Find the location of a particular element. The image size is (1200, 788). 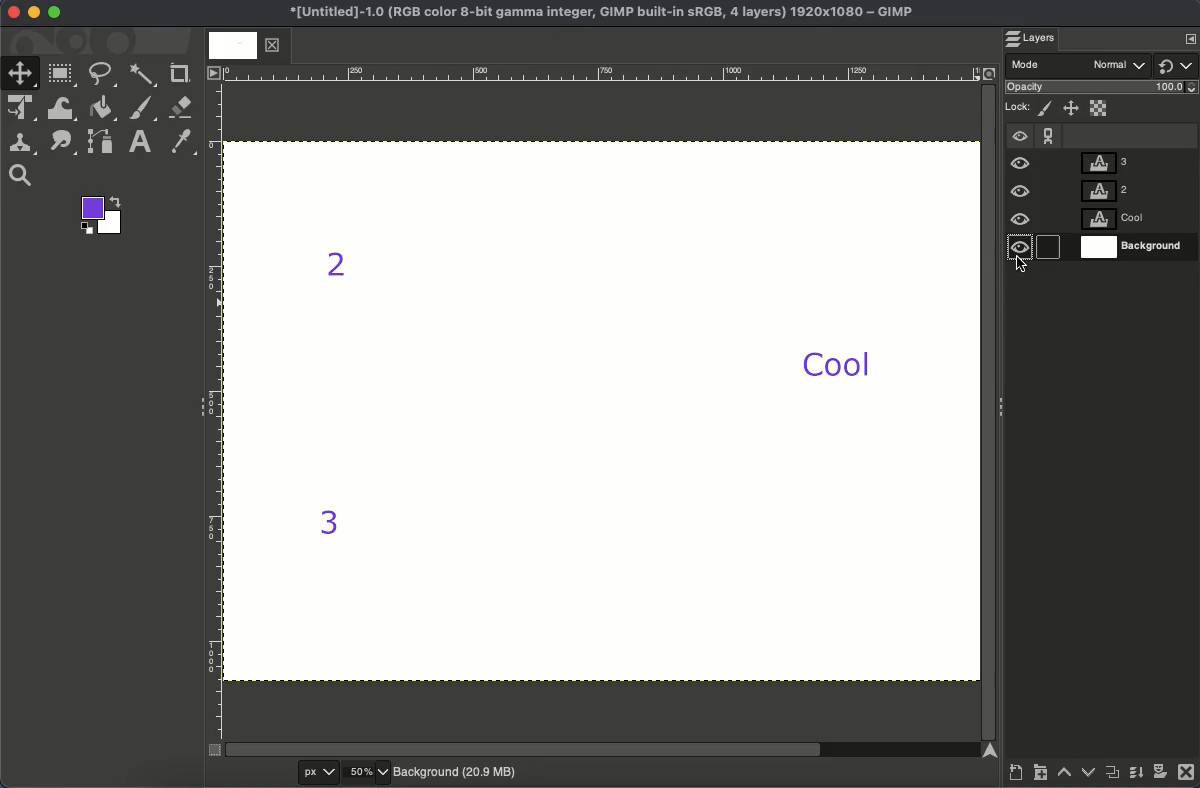

Lower layer is located at coordinates (1087, 775).